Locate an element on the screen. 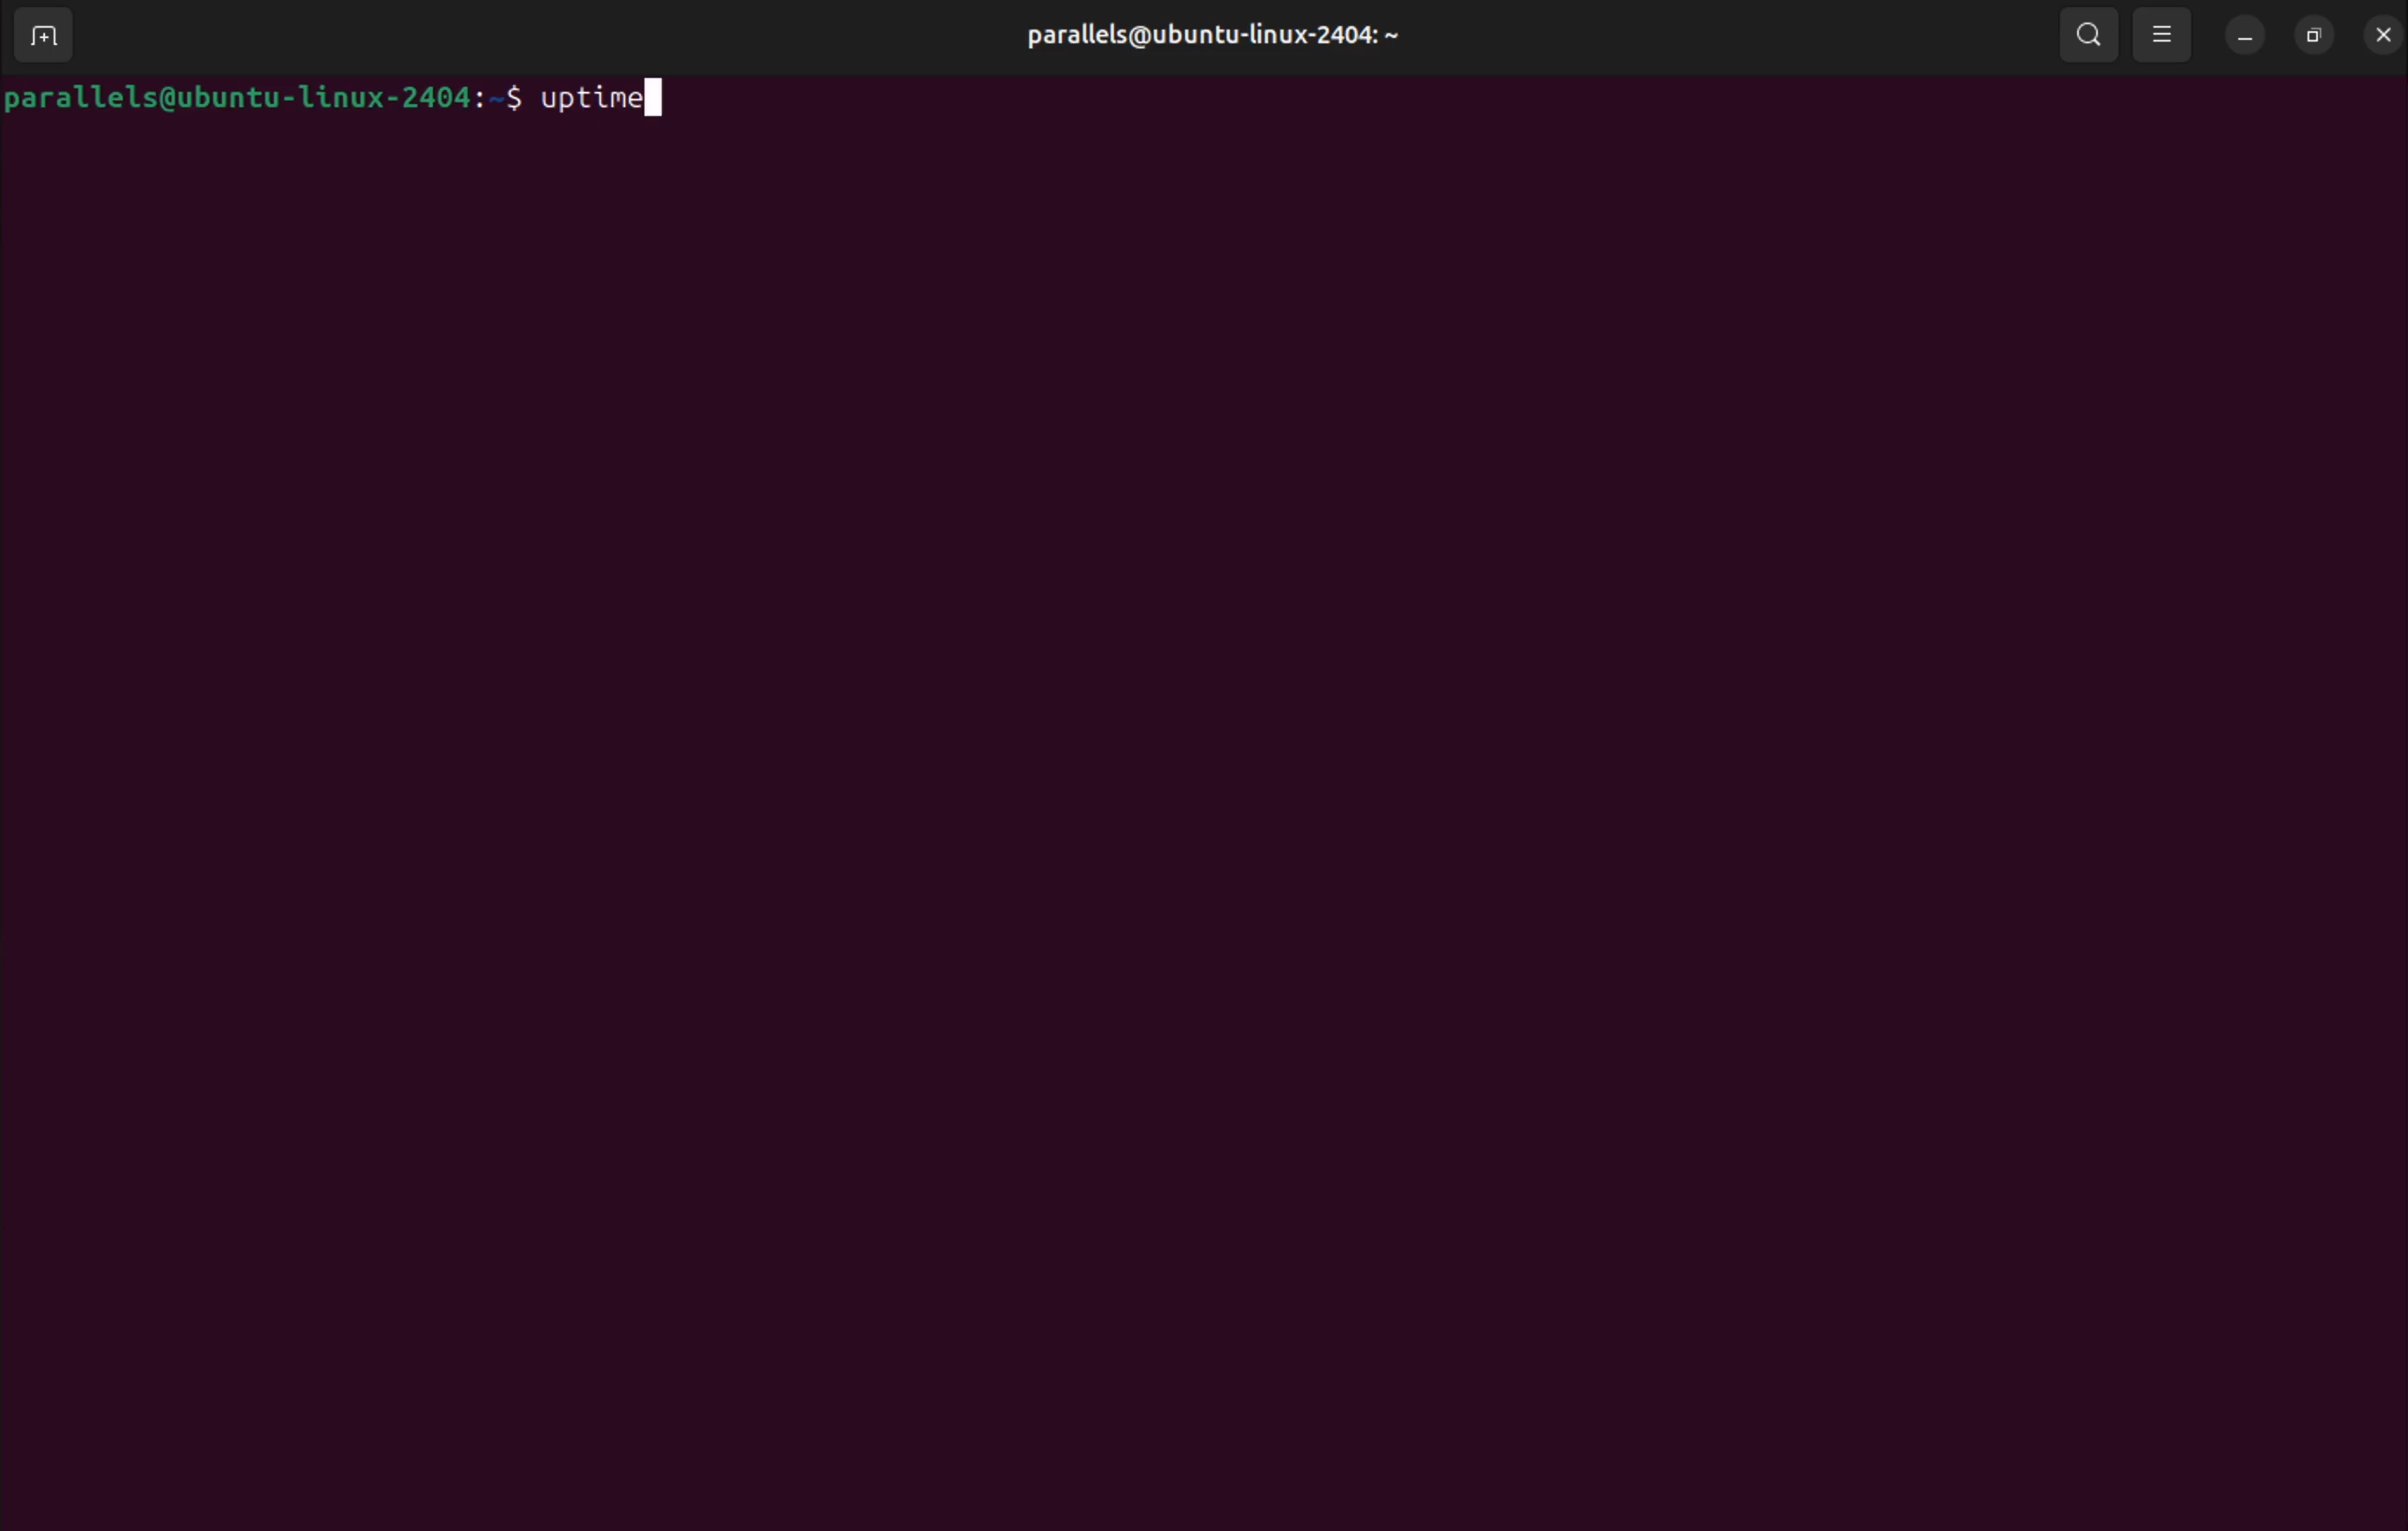 The image size is (2408, 1531). search is located at coordinates (2085, 34).